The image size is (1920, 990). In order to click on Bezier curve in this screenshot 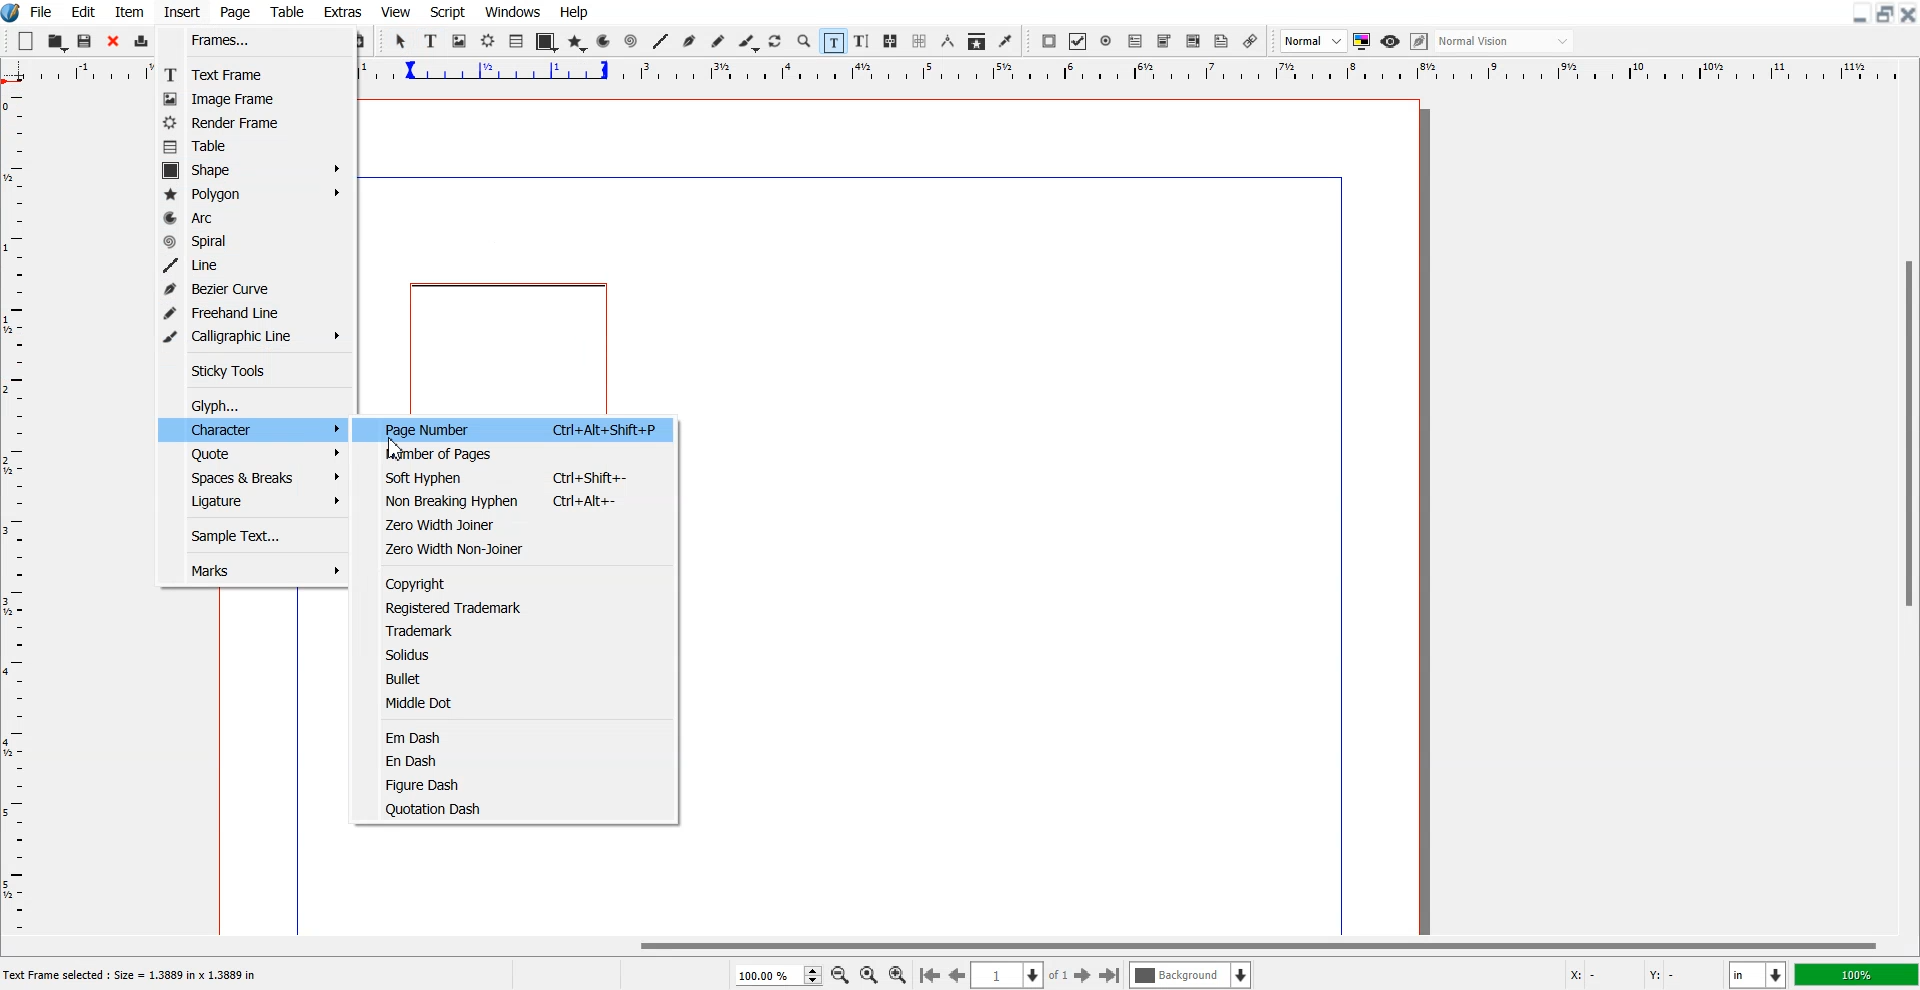, I will do `click(690, 42)`.